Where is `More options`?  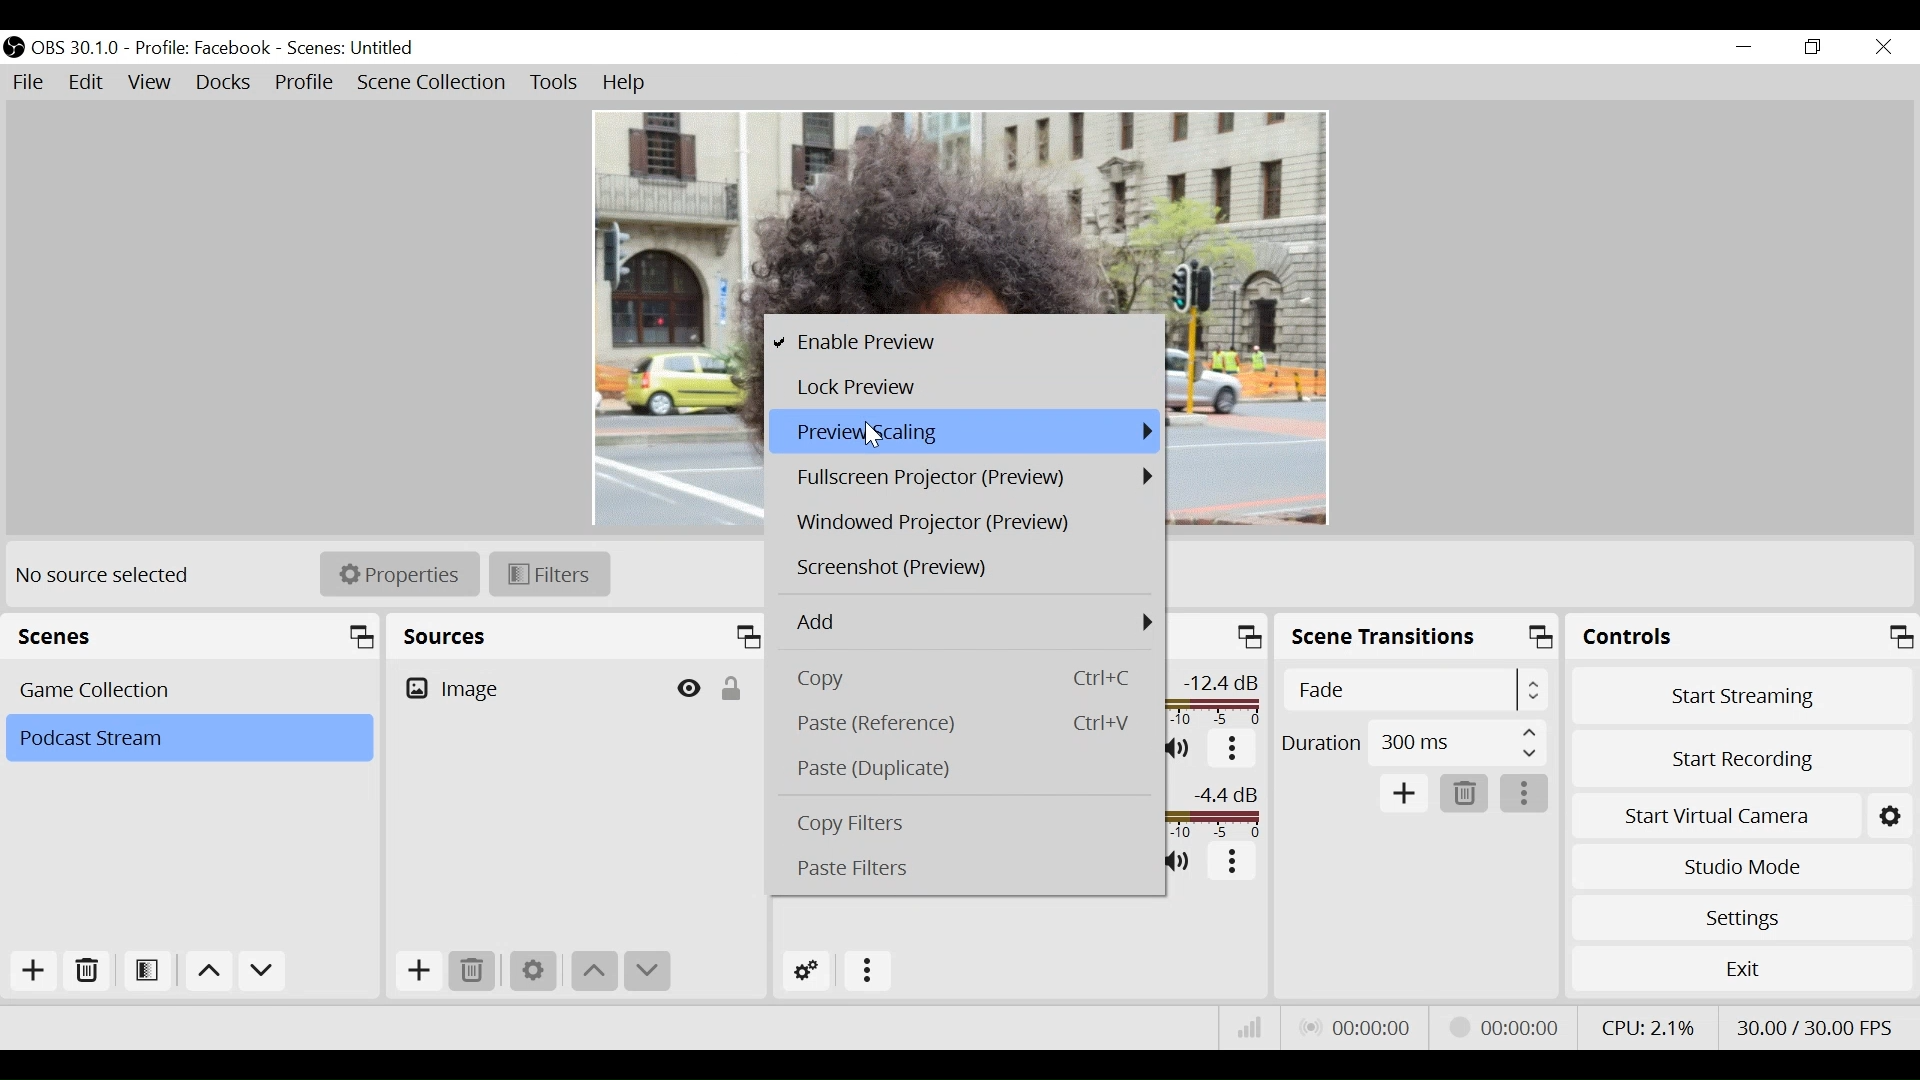 More options is located at coordinates (1233, 862).